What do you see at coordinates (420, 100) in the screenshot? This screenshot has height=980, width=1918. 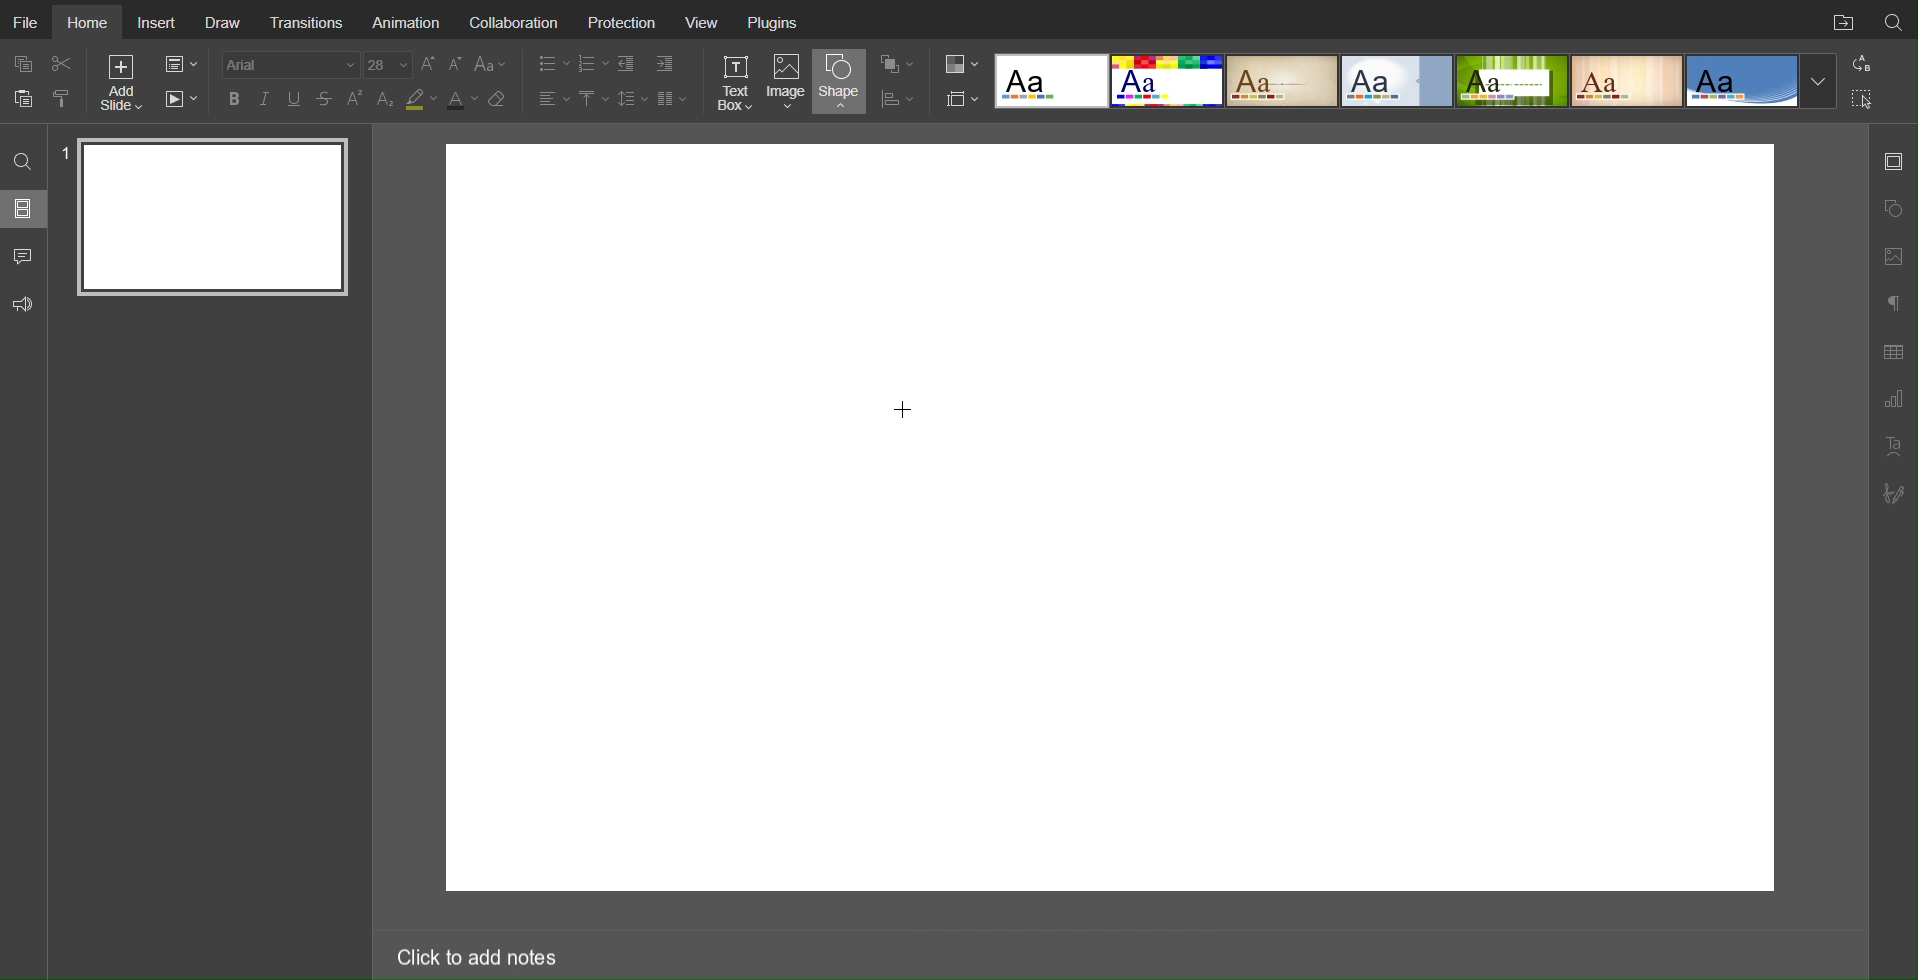 I see `Highlight` at bounding box center [420, 100].